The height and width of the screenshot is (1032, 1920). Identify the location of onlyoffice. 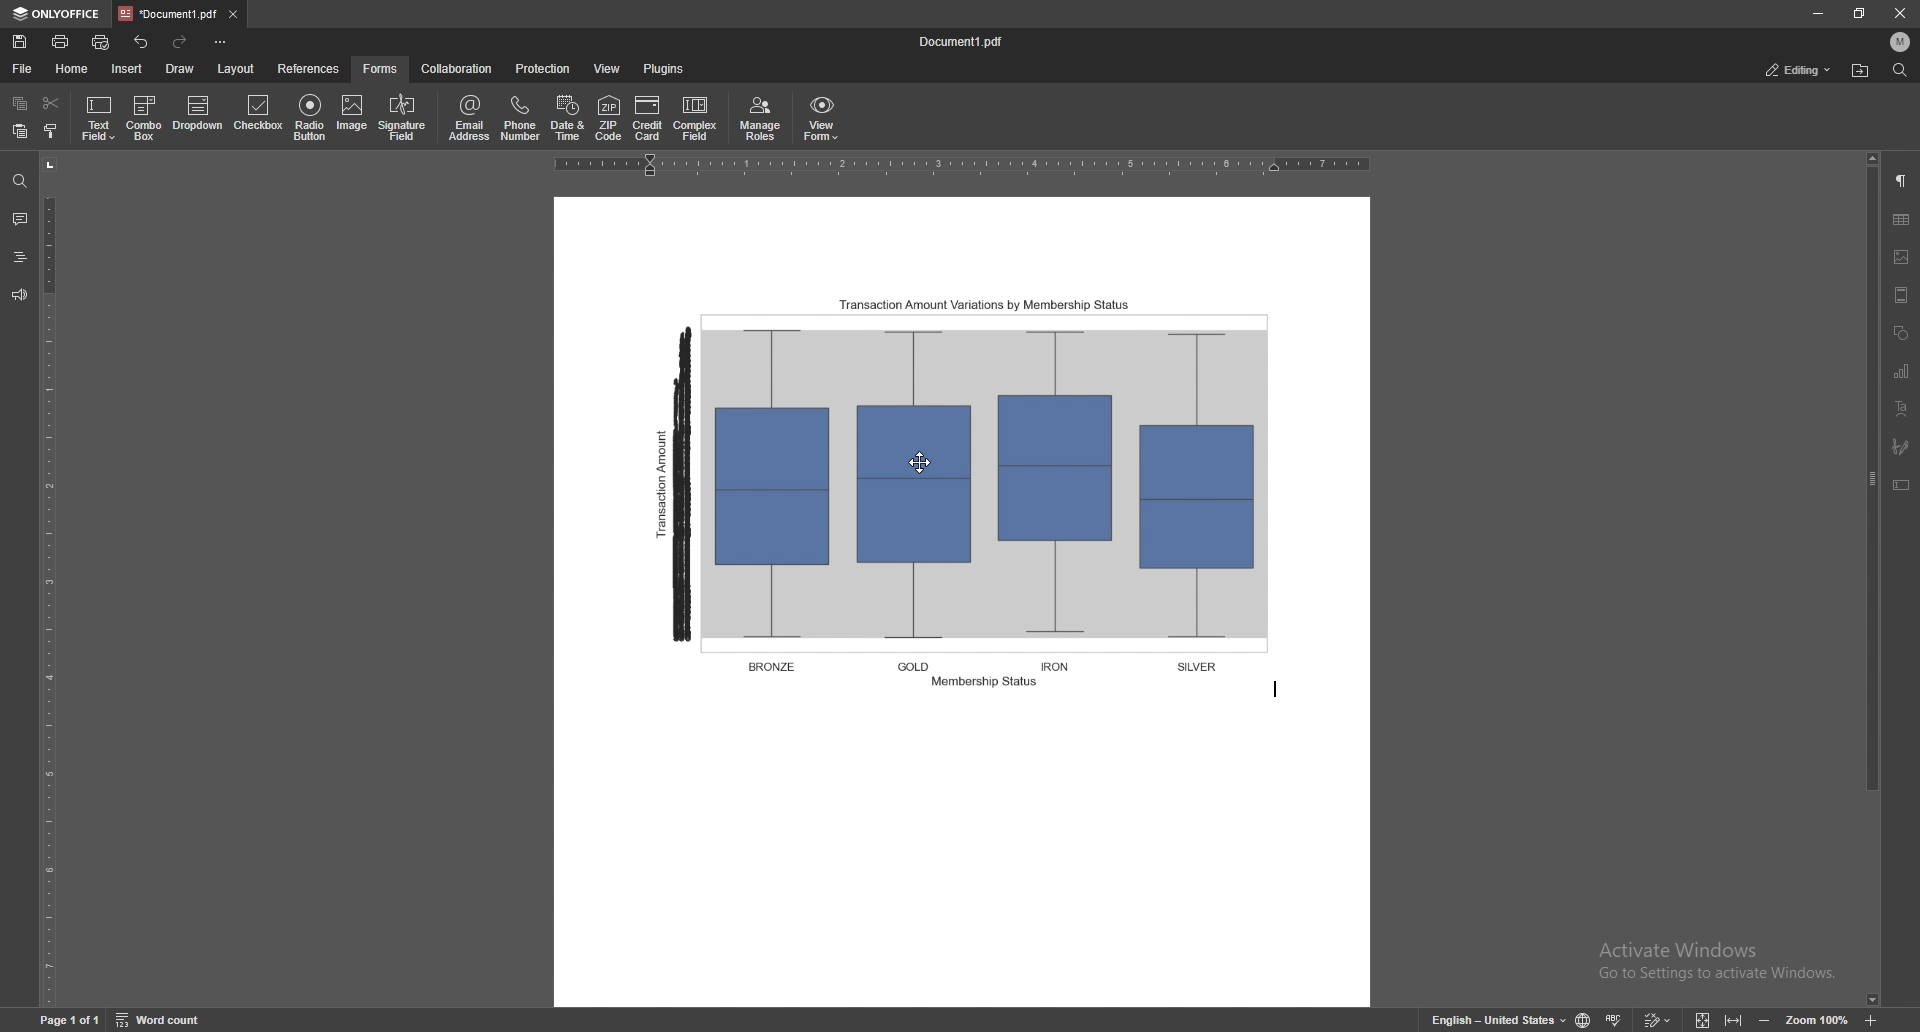
(58, 13).